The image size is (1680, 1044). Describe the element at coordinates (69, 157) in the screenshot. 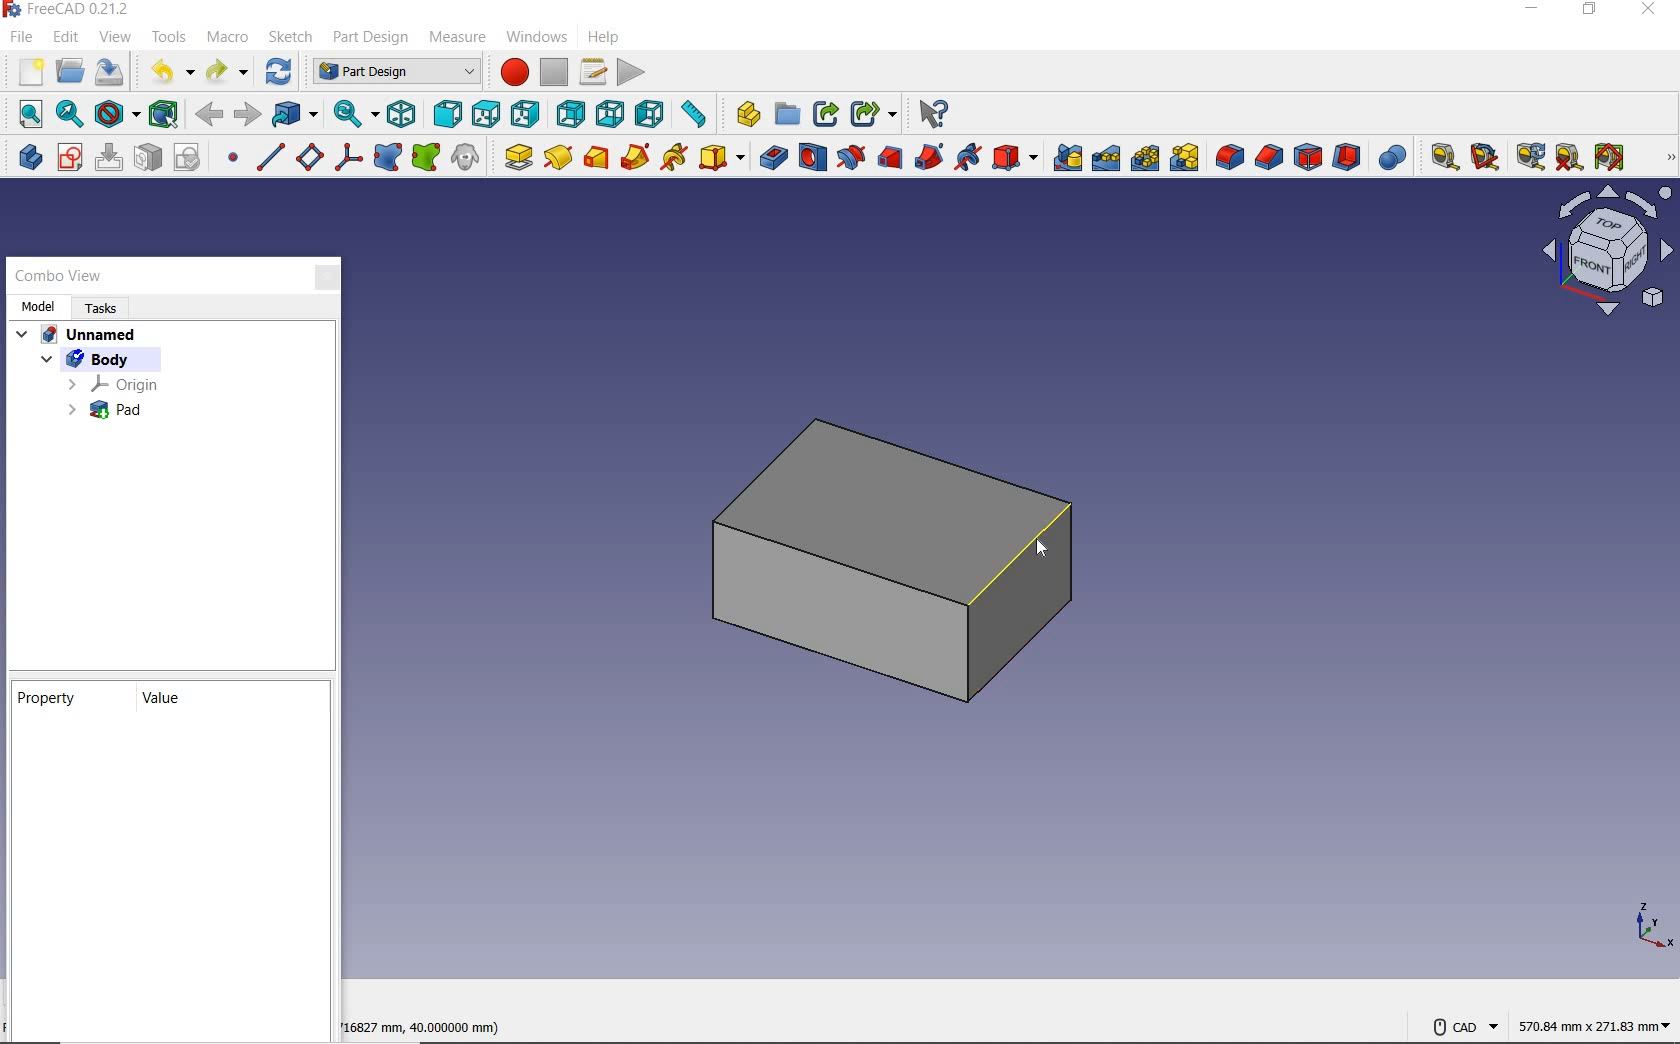

I see `create sketch` at that location.